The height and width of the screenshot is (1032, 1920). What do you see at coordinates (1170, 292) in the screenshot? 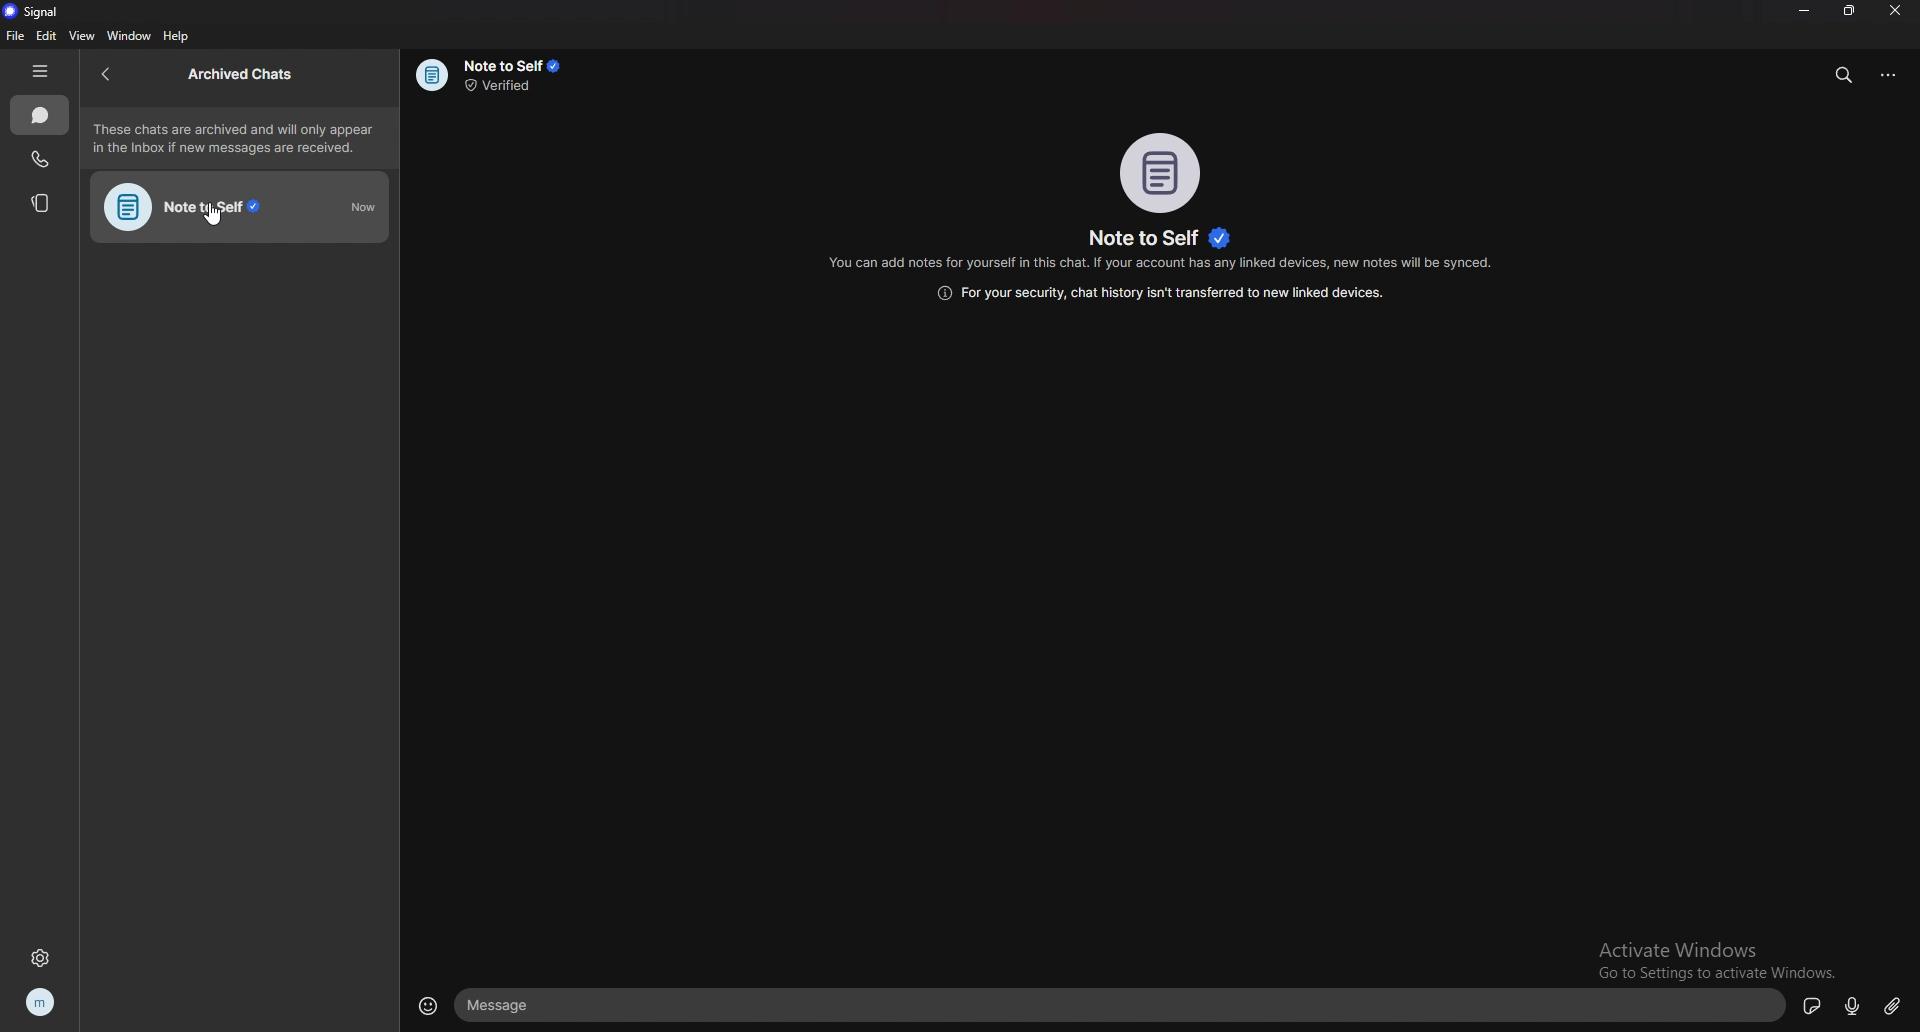
I see `info` at bounding box center [1170, 292].